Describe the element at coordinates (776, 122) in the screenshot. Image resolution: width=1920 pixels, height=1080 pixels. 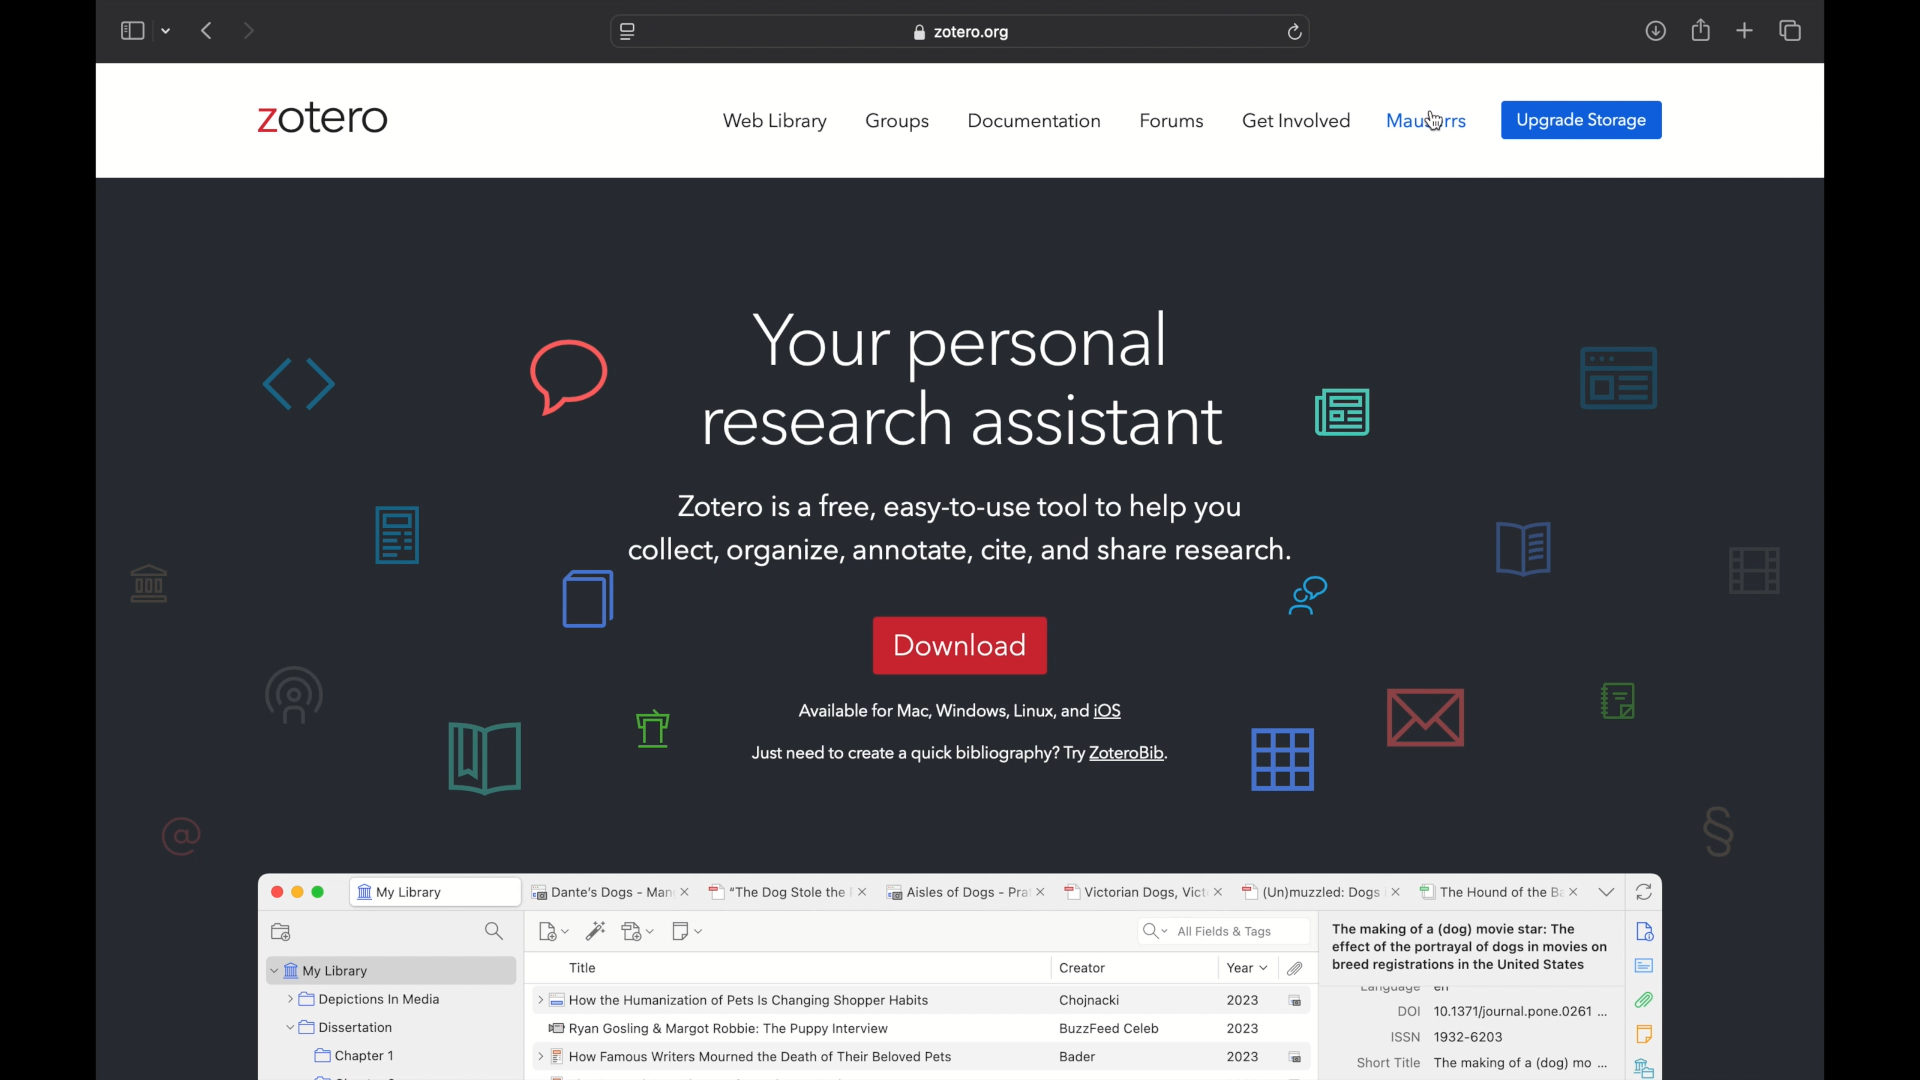
I see `web library` at that location.